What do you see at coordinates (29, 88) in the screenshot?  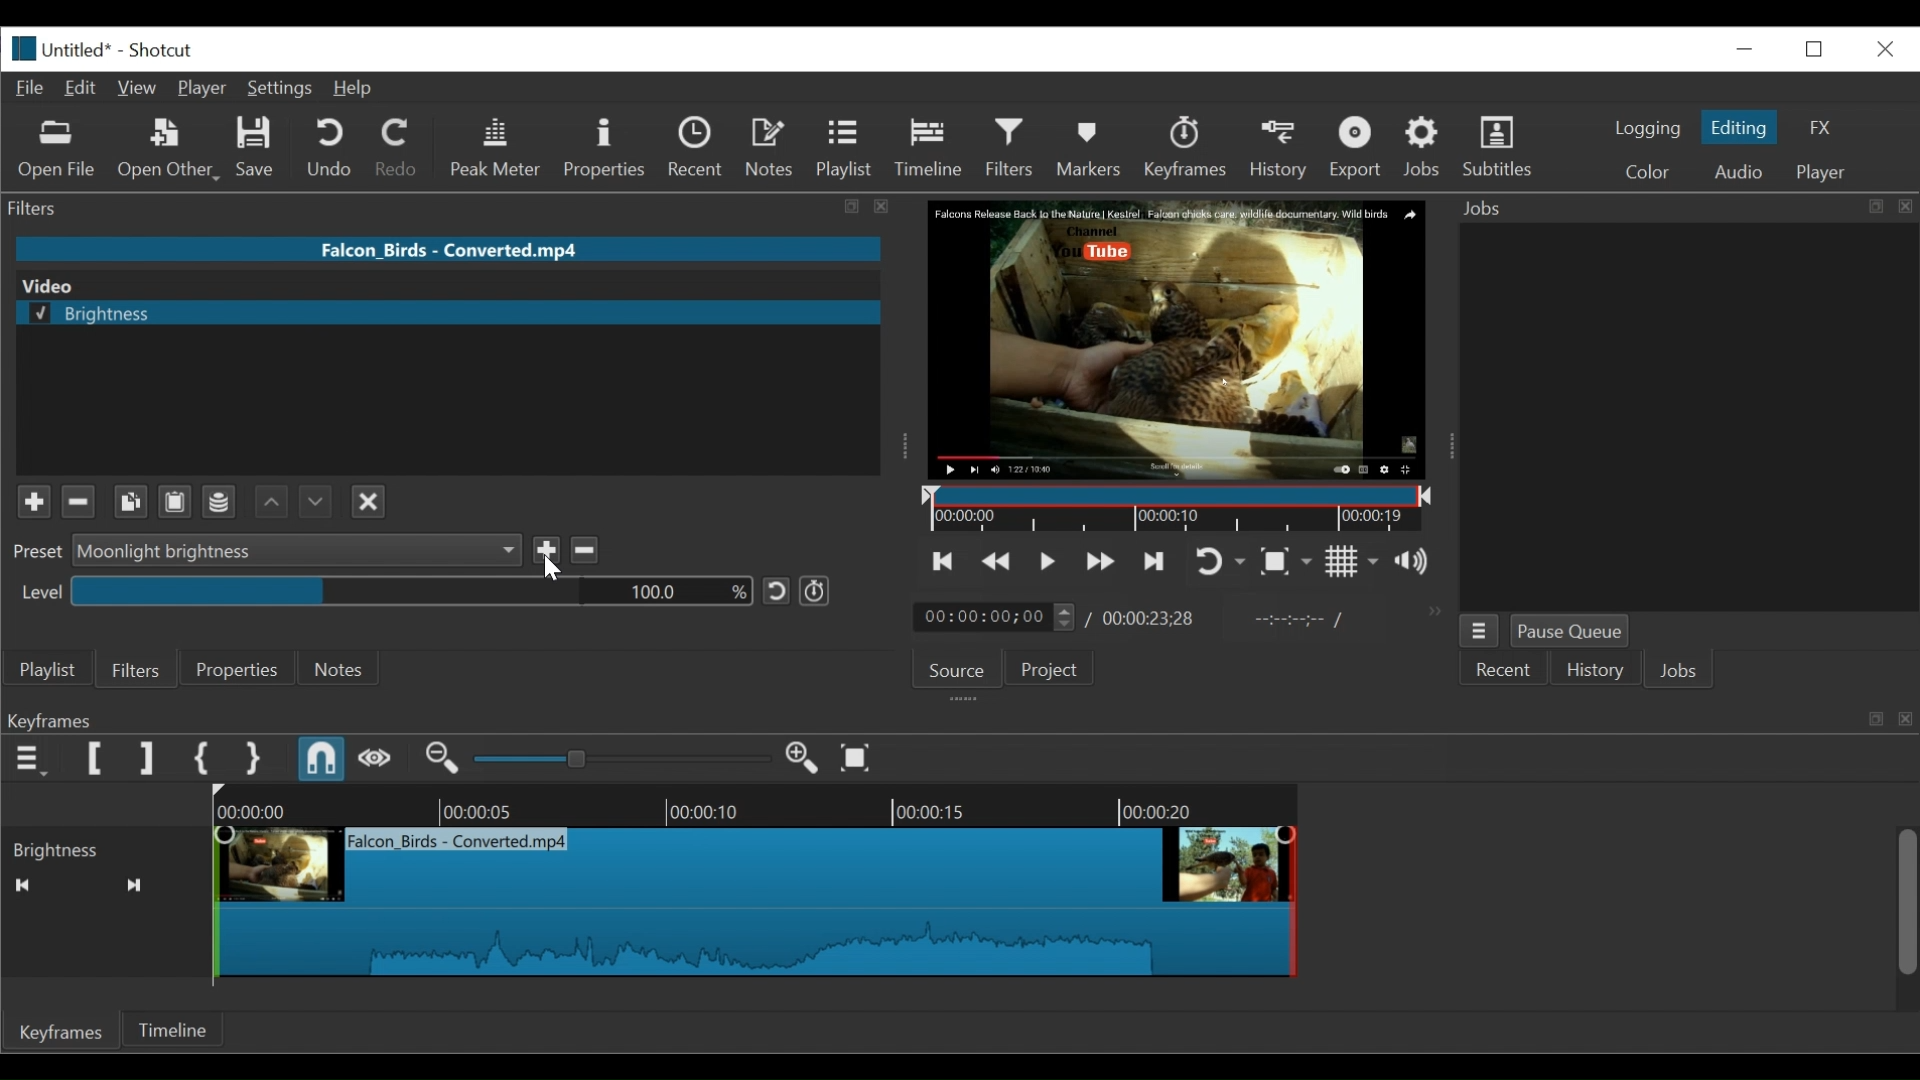 I see `File` at bounding box center [29, 88].